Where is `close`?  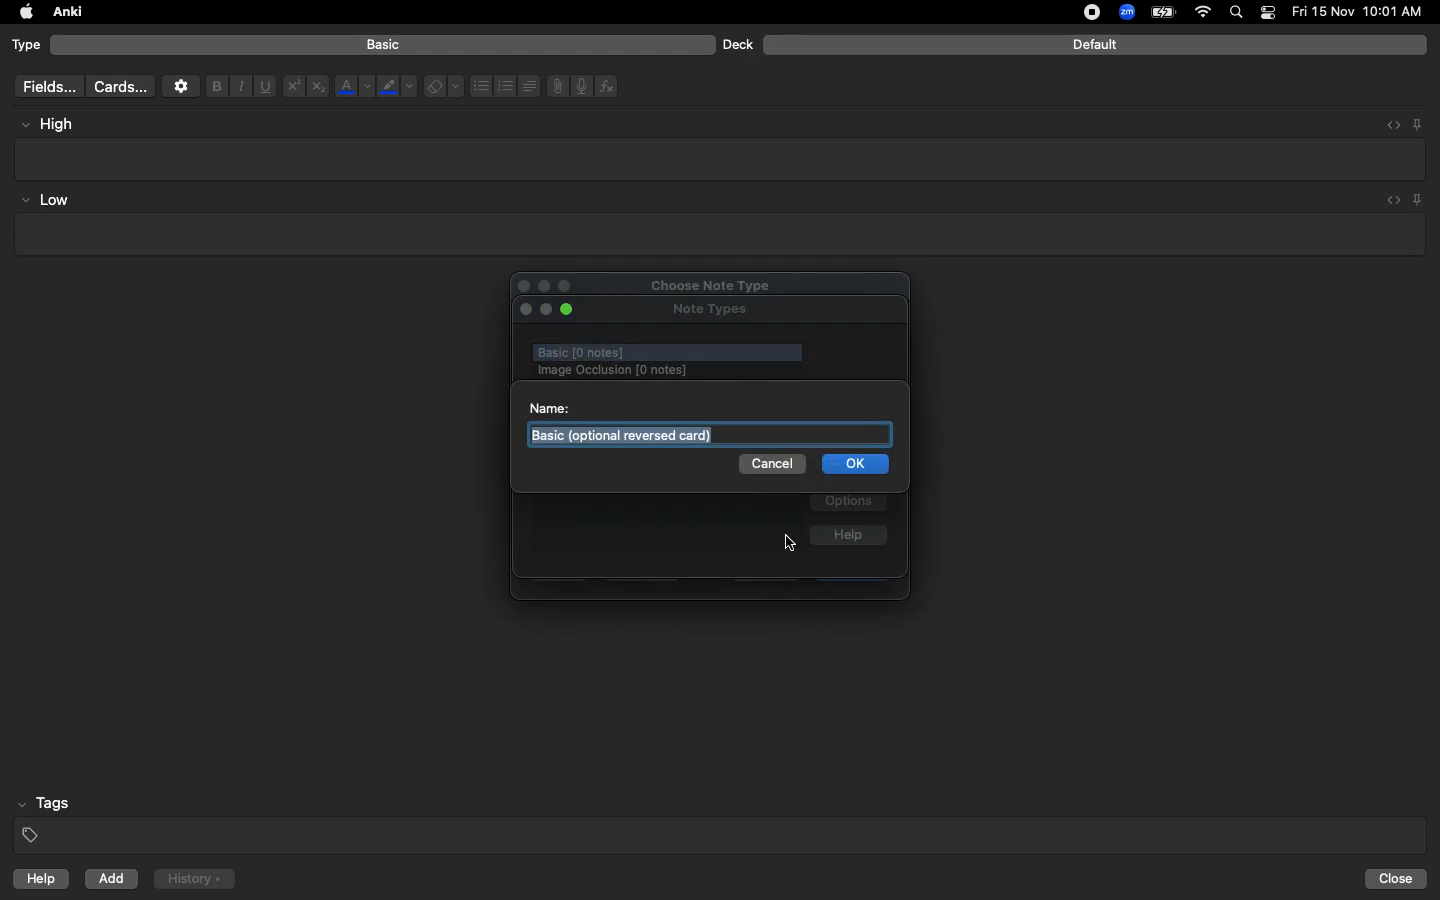 close is located at coordinates (524, 310).